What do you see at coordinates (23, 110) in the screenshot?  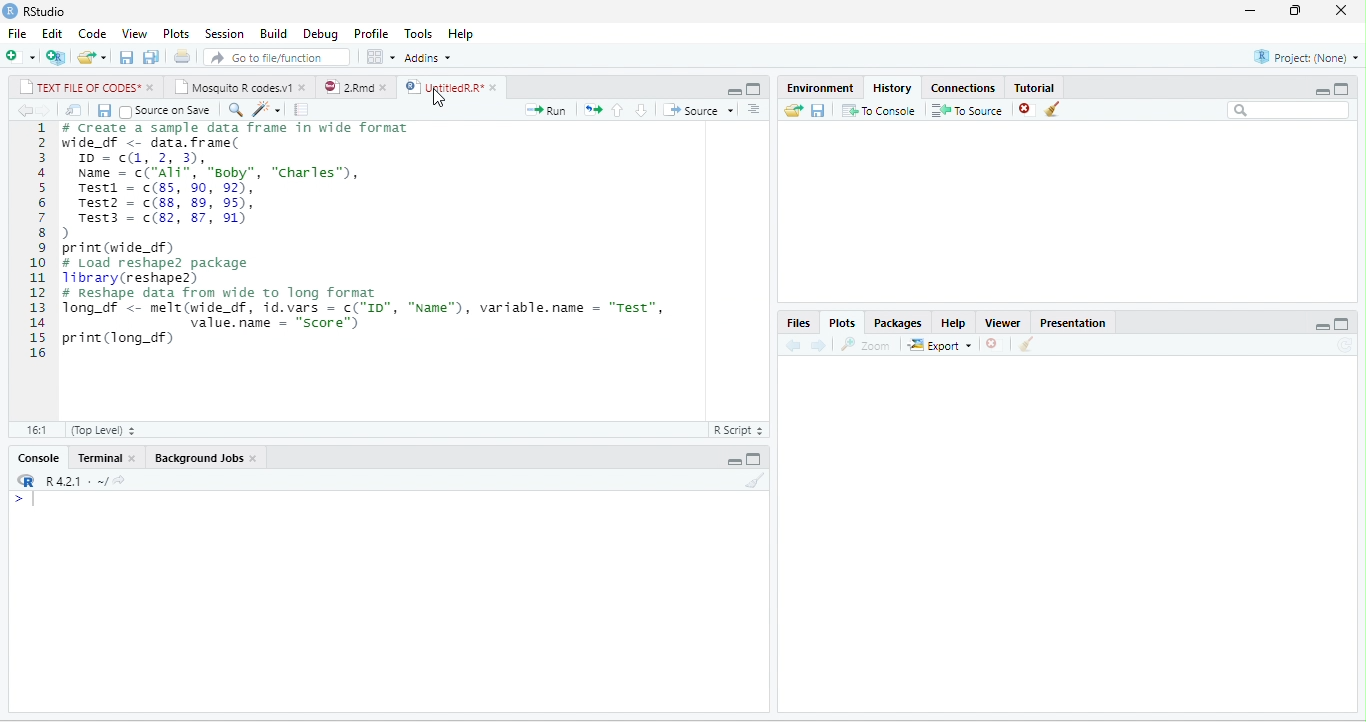 I see `back` at bounding box center [23, 110].